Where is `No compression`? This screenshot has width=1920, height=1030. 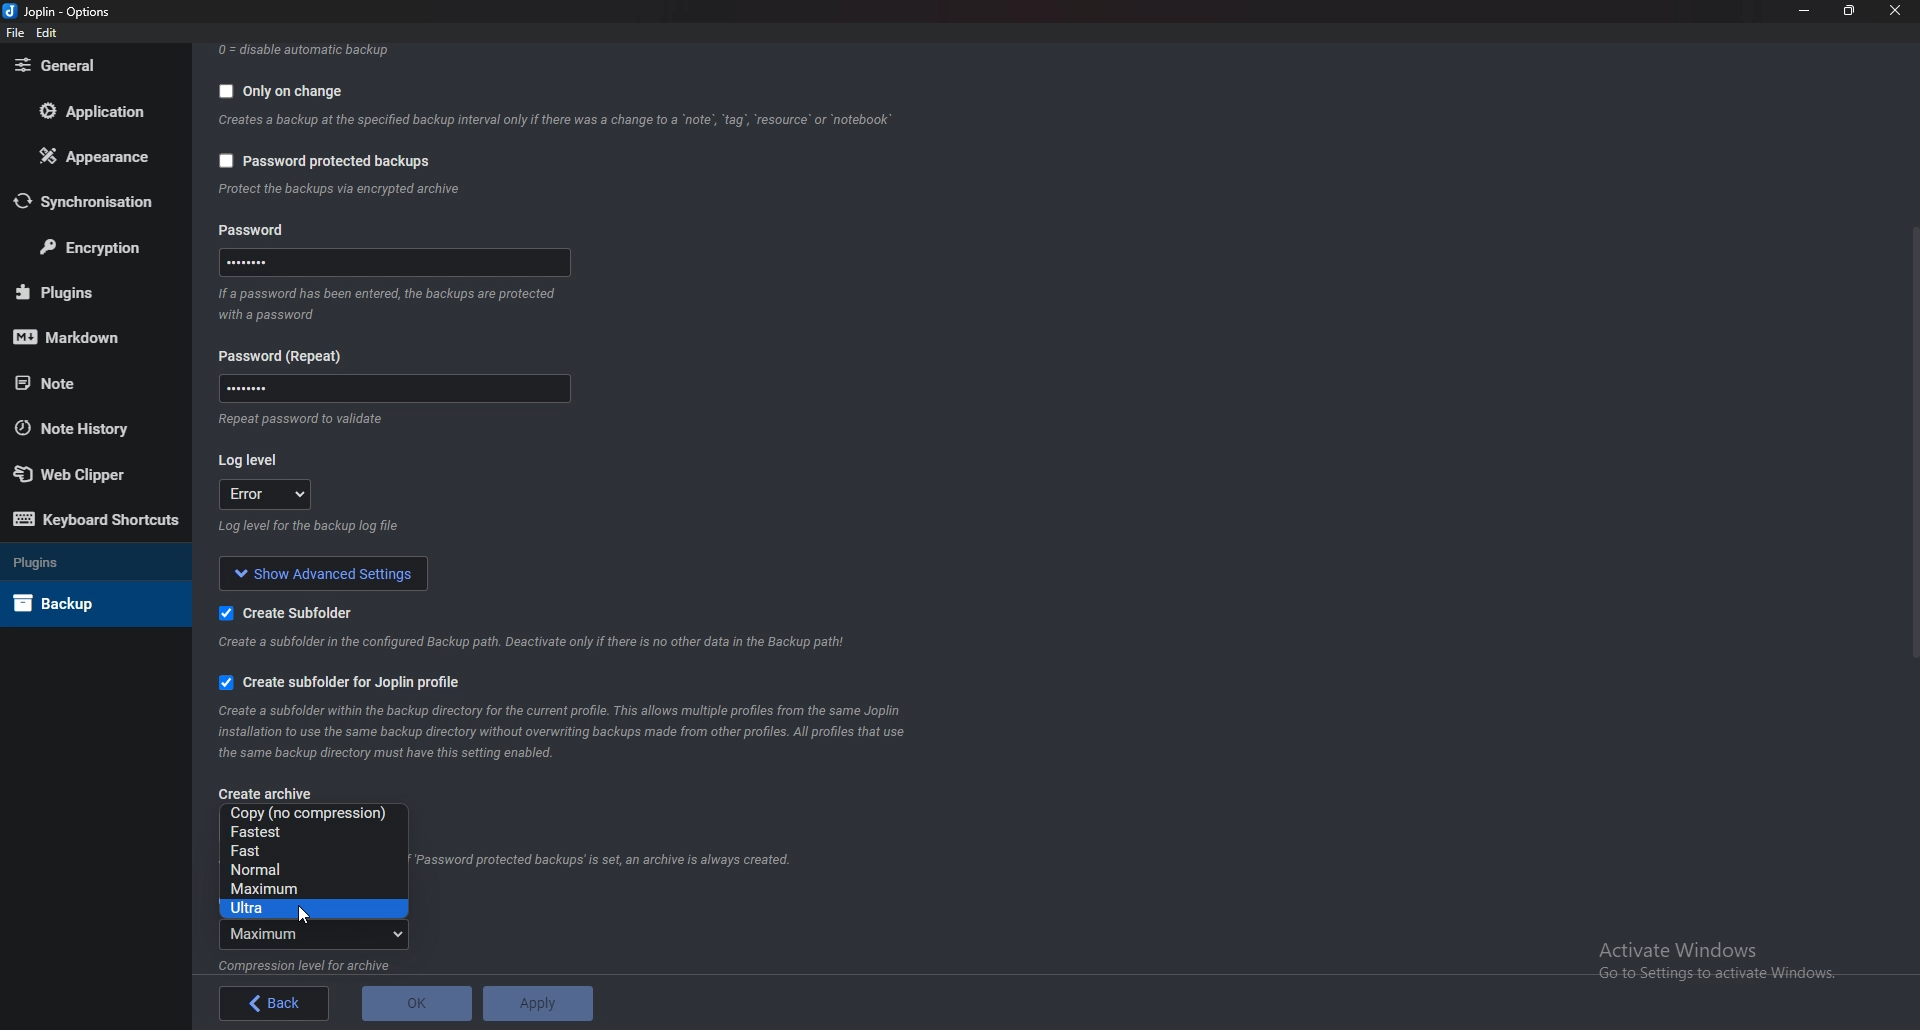
No compression is located at coordinates (320, 813).